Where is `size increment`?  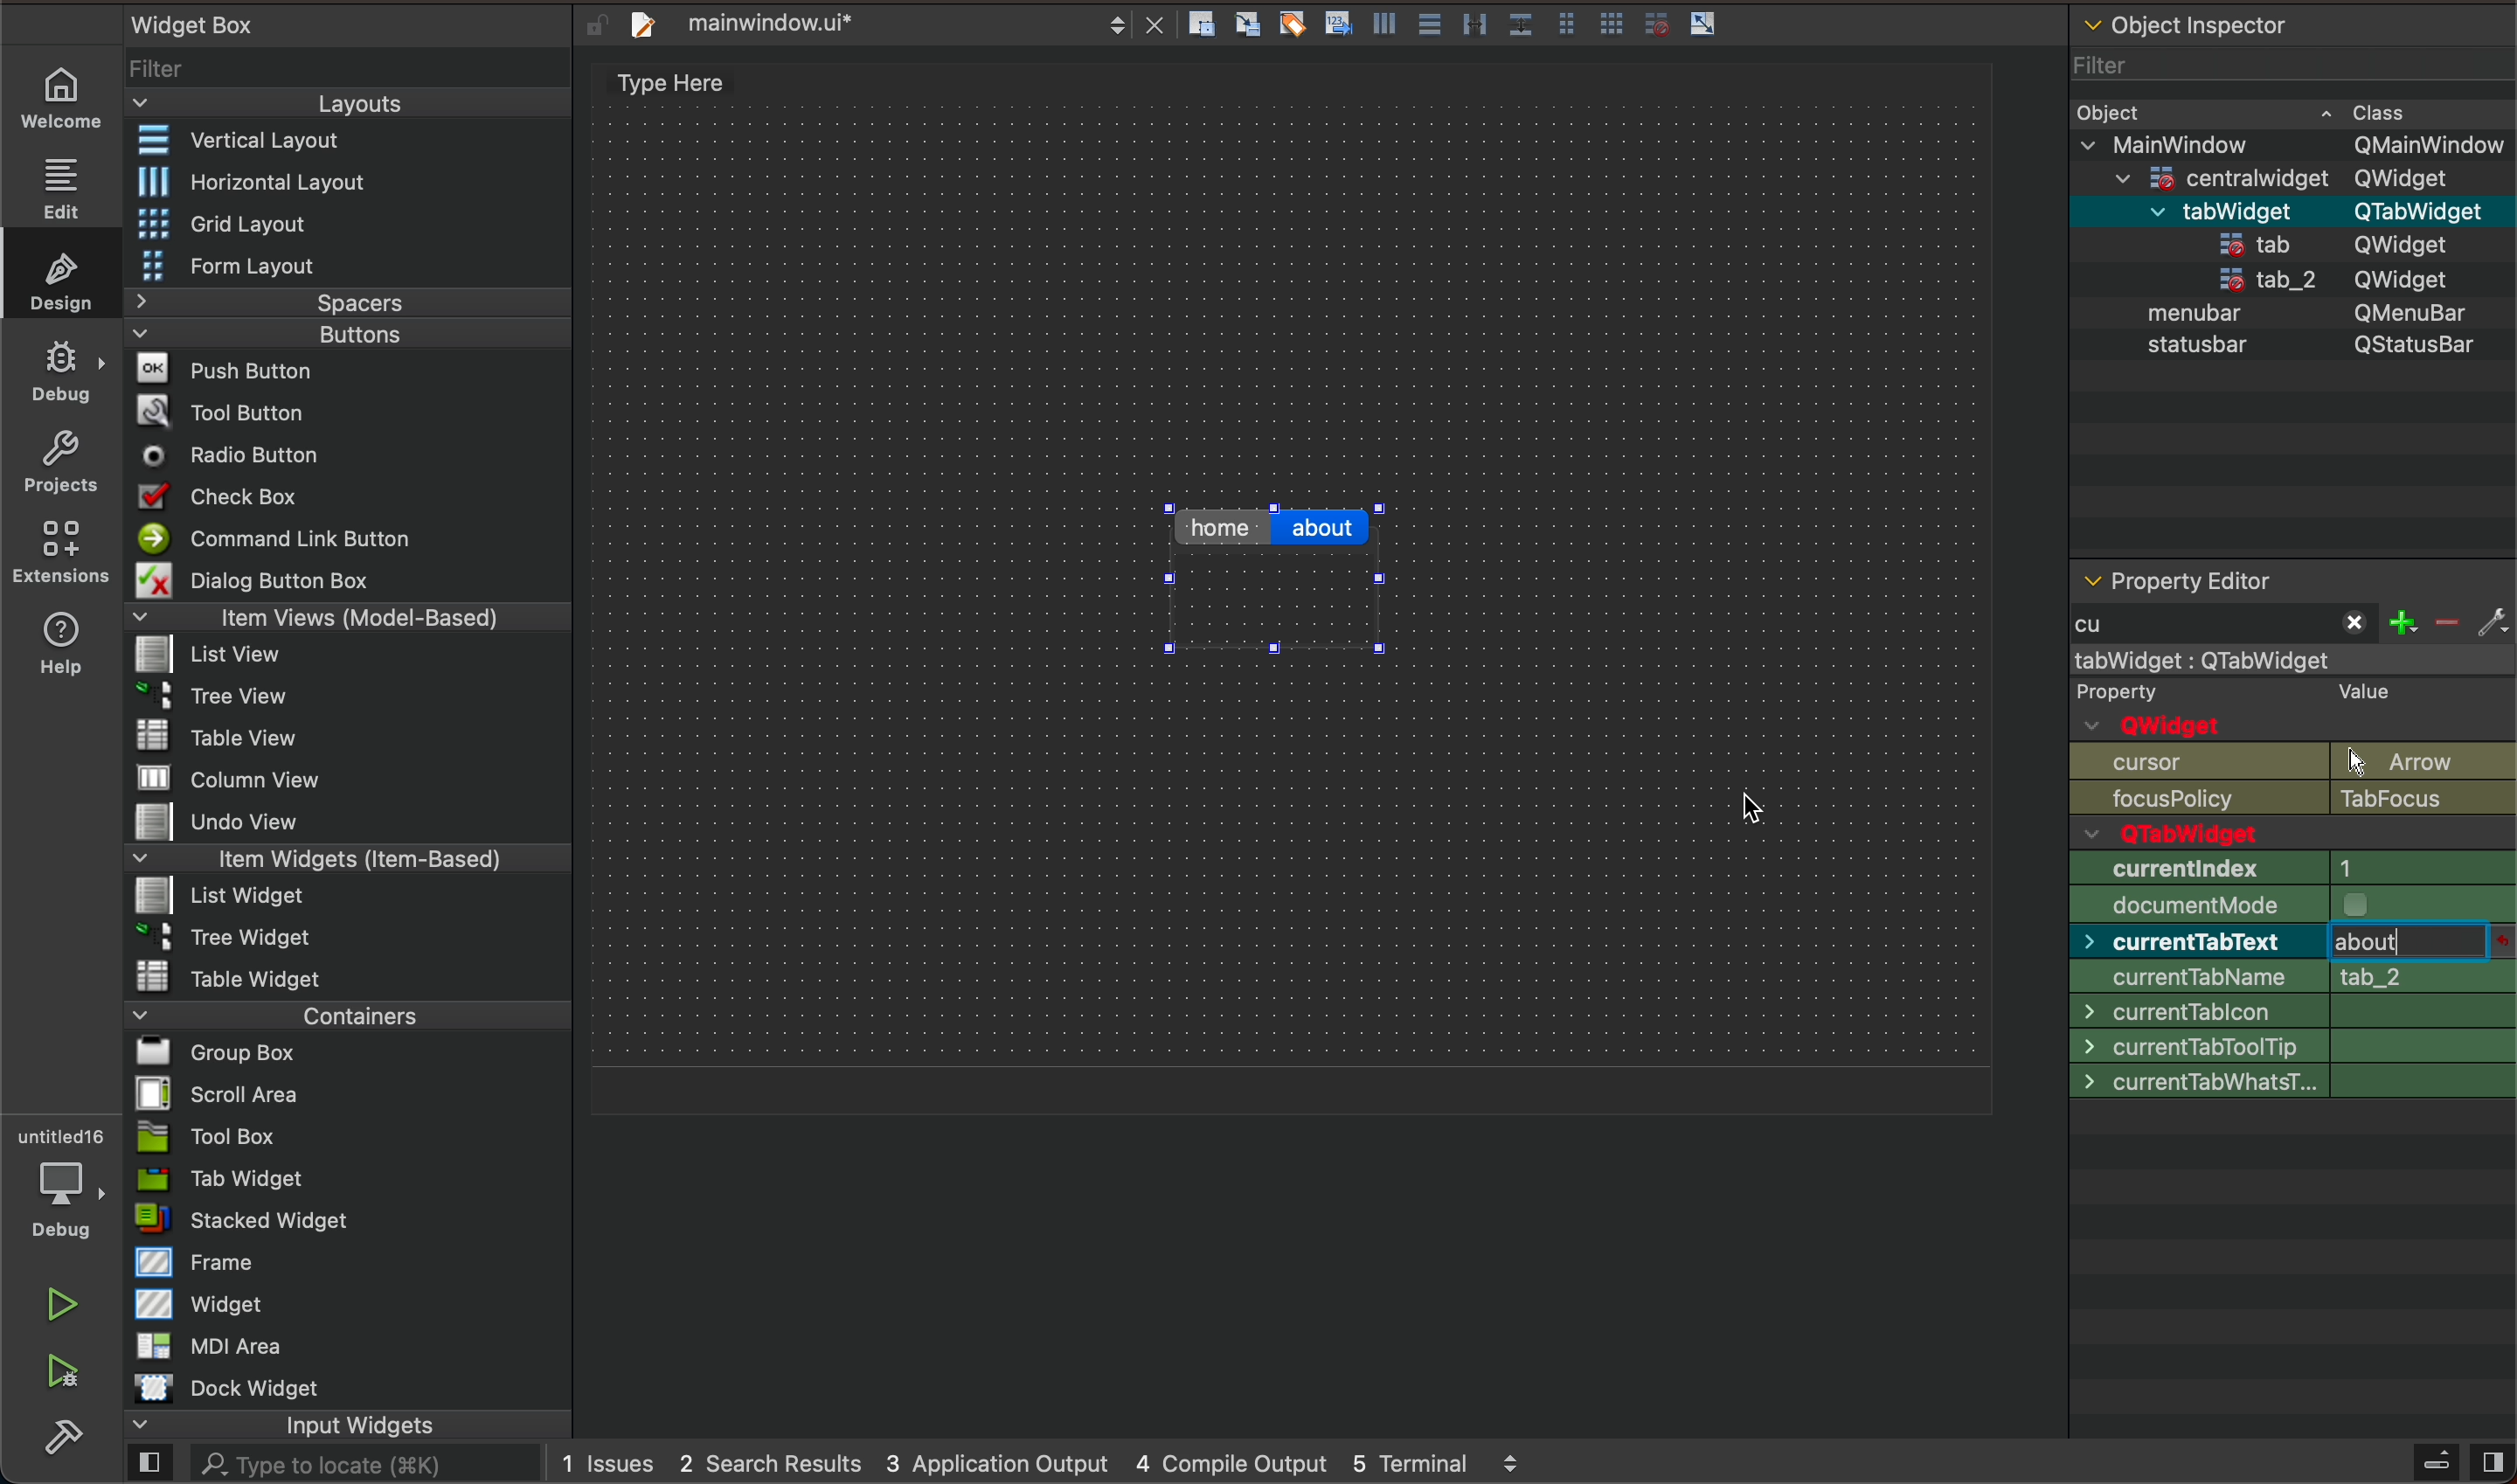 size increment is located at coordinates (2292, 1009).